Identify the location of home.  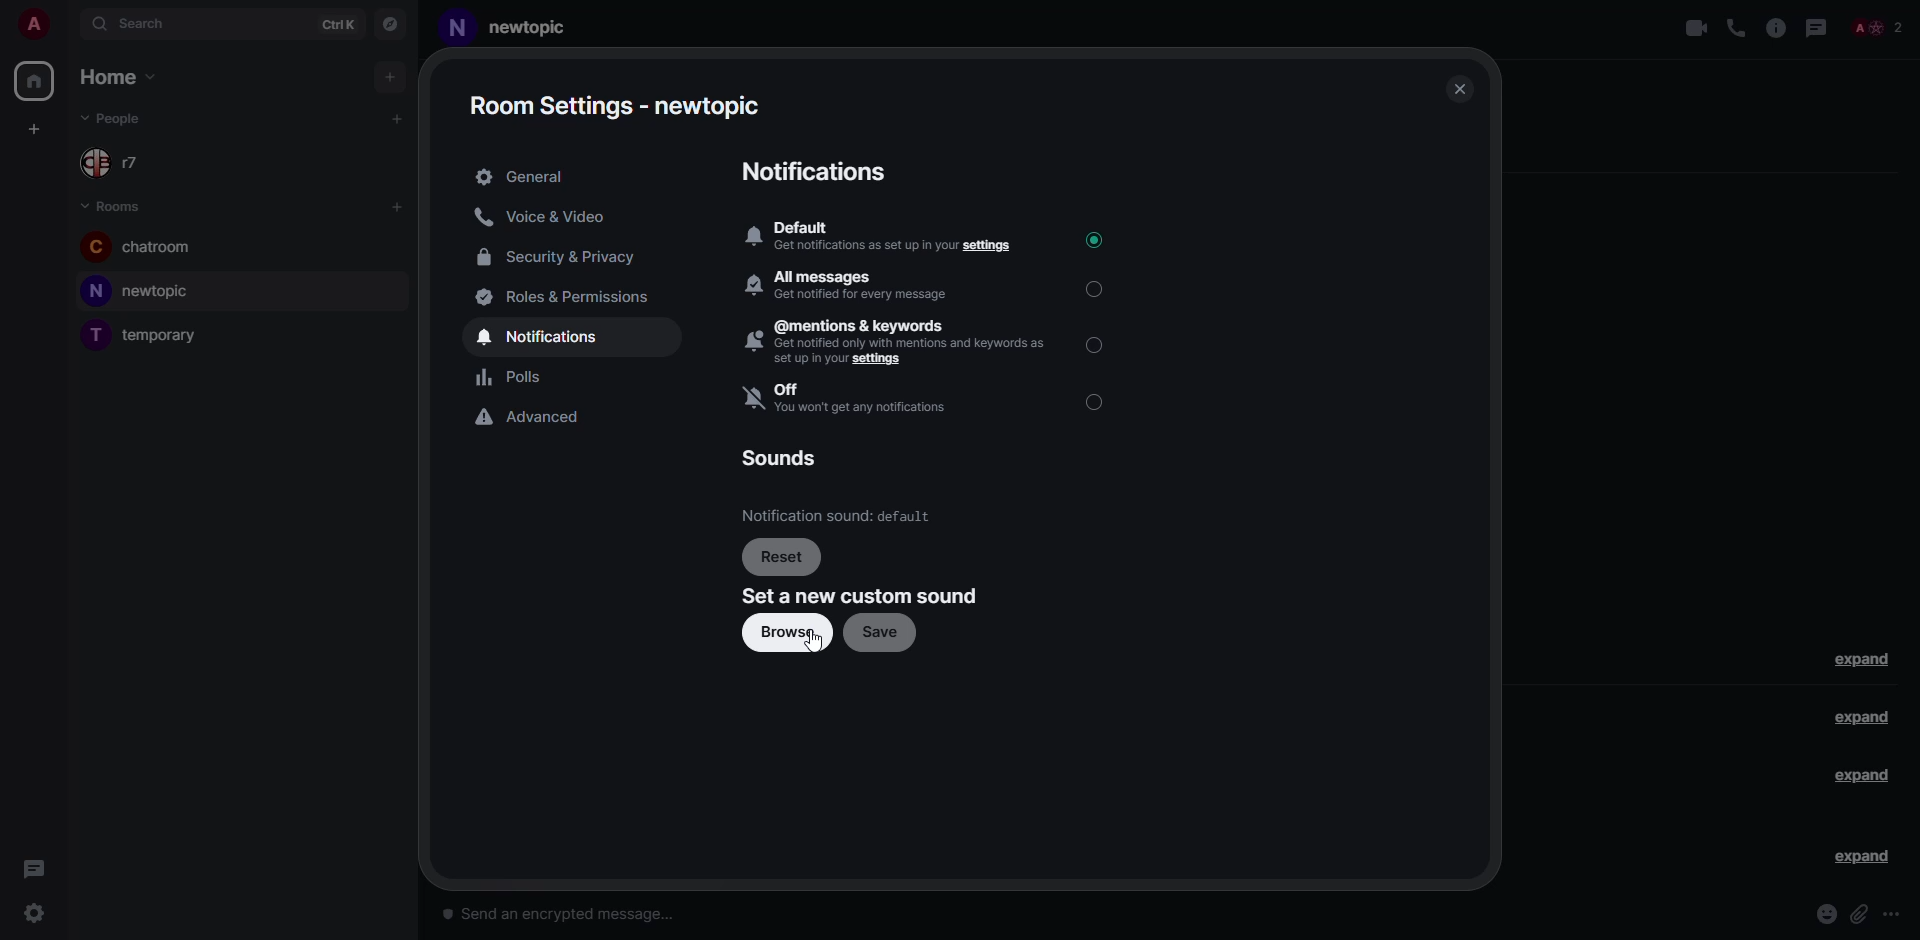
(34, 81).